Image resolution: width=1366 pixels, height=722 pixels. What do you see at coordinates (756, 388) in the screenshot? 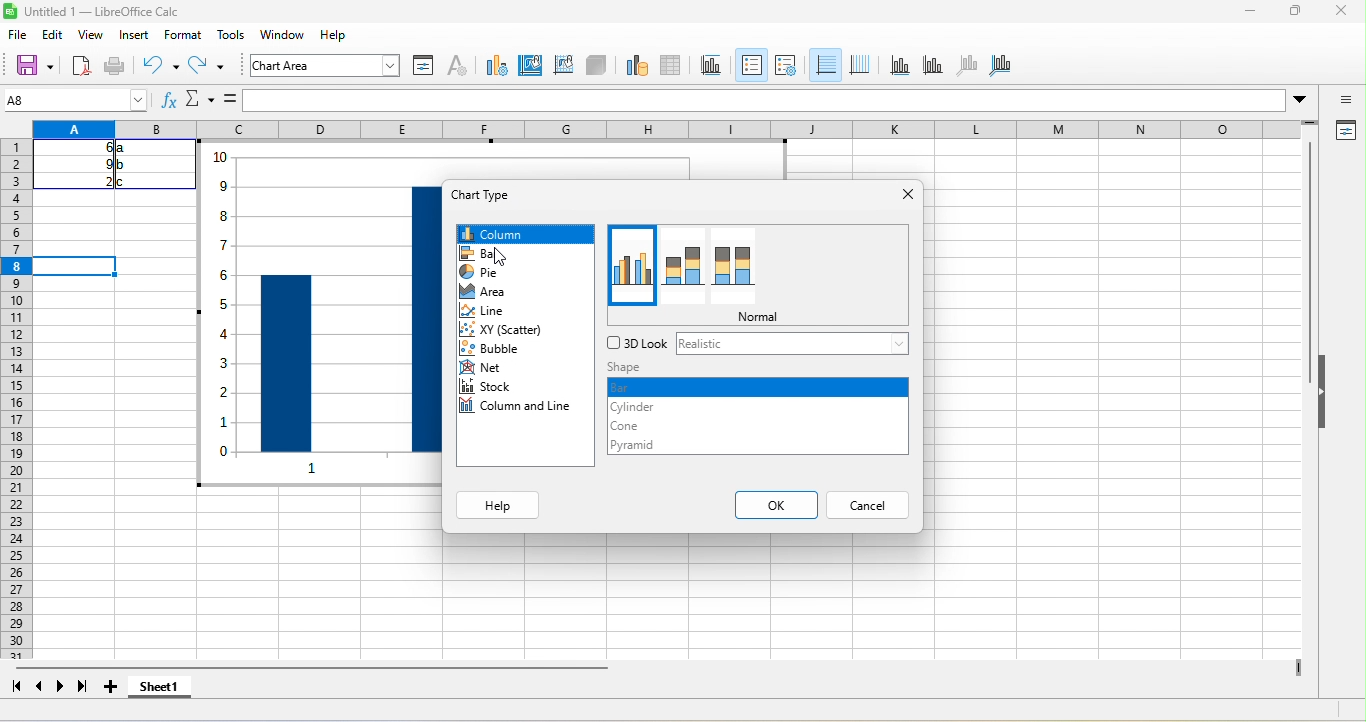
I see `bar` at bounding box center [756, 388].